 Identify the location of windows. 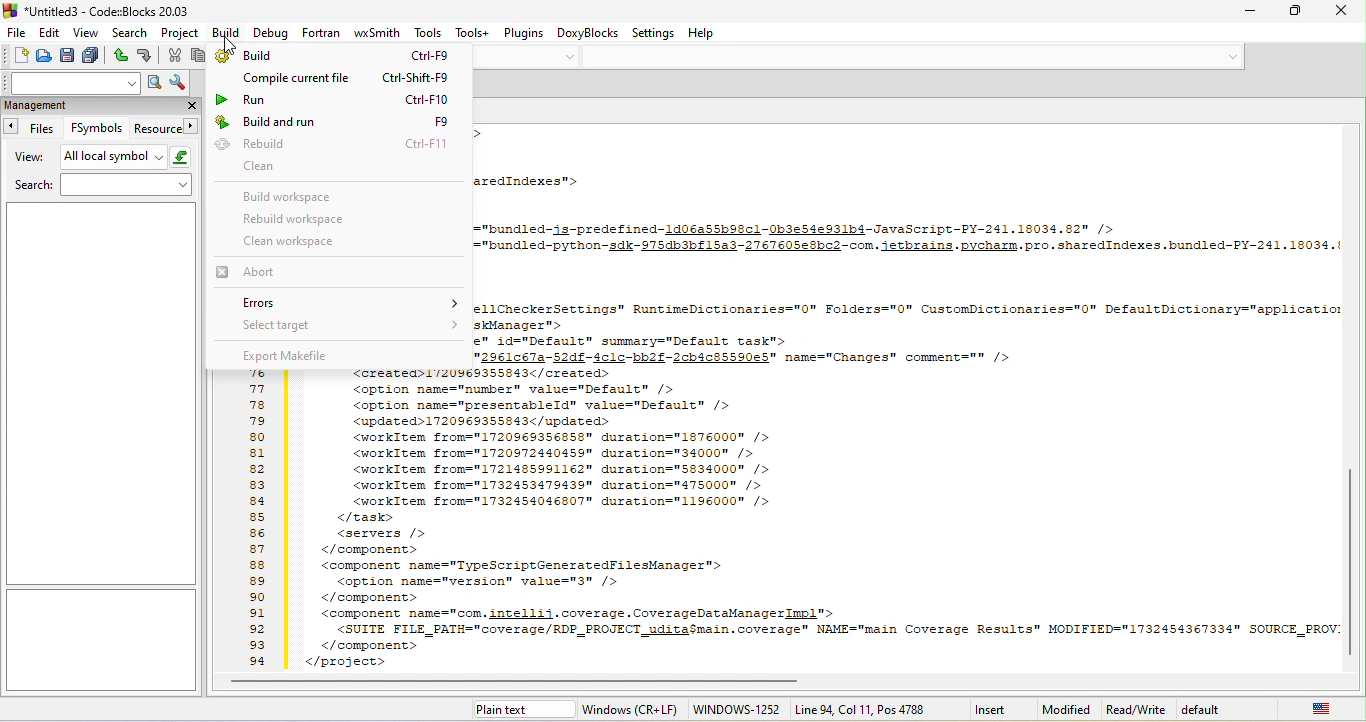
(638, 711).